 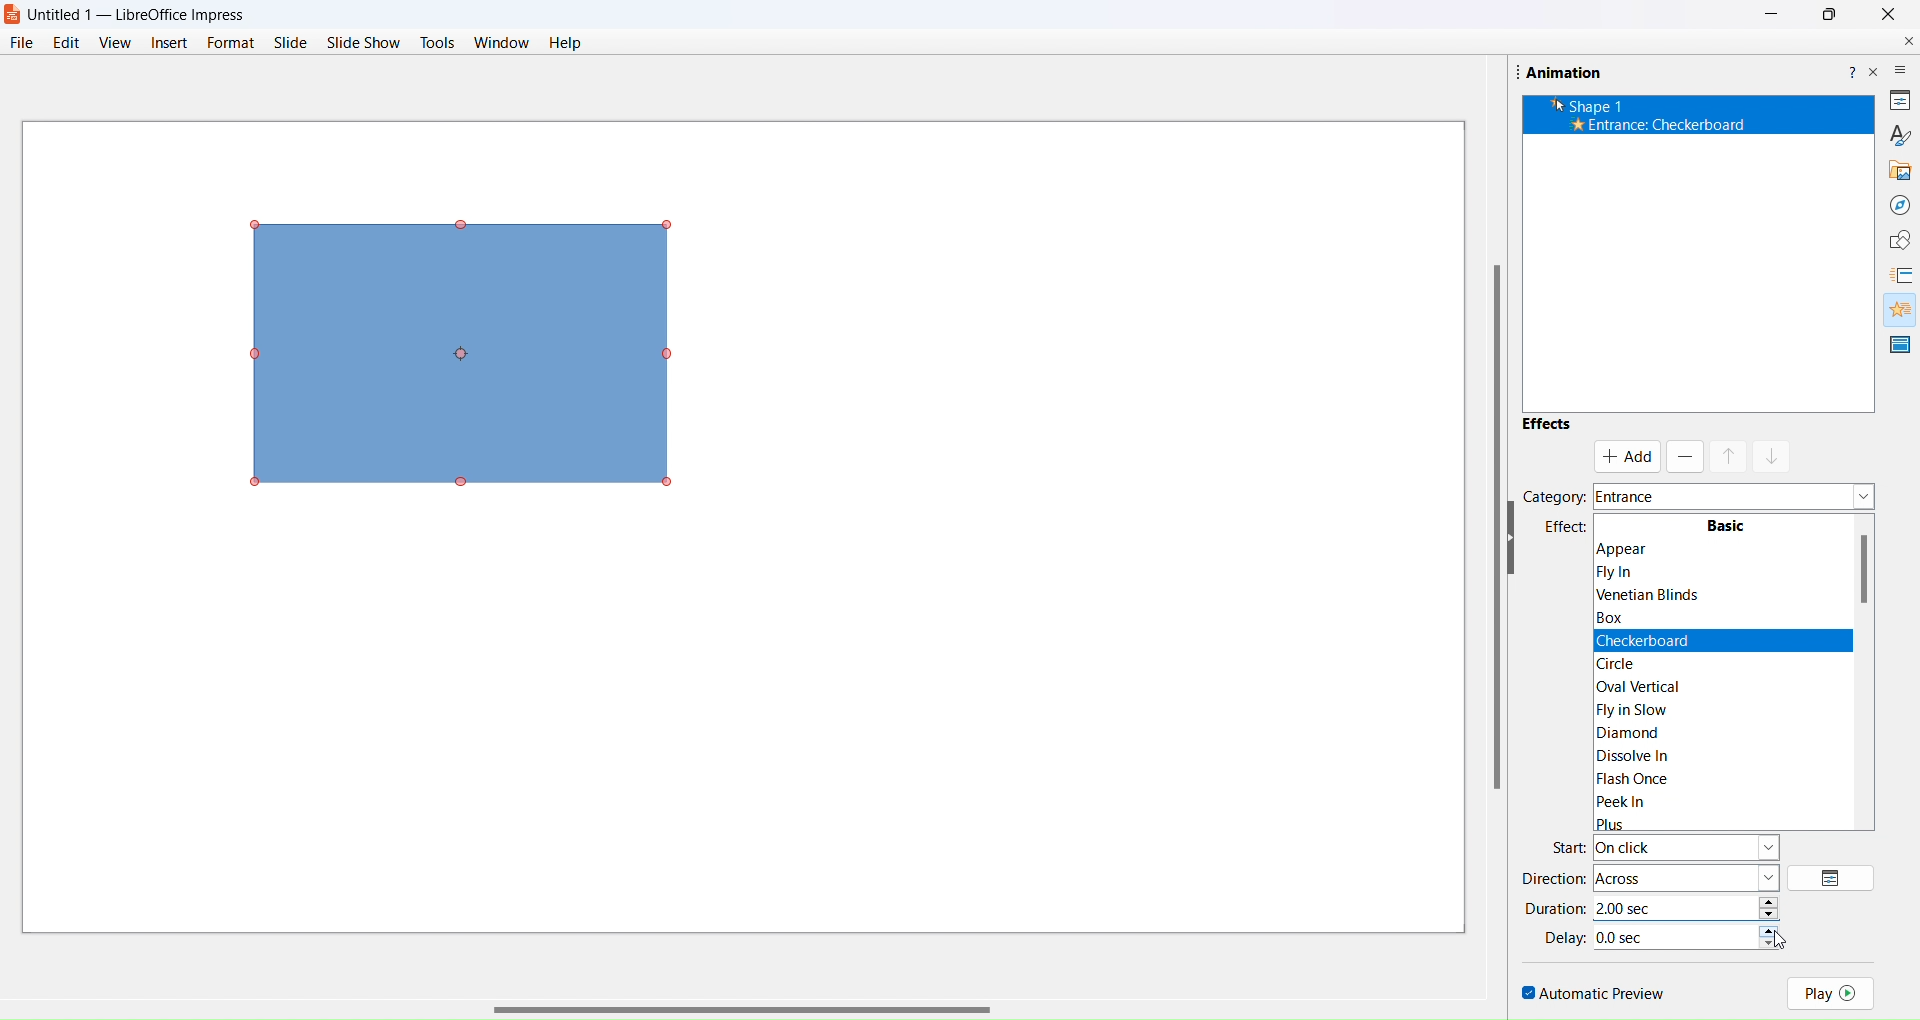 I want to click on direction type, so click(x=1687, y=877).